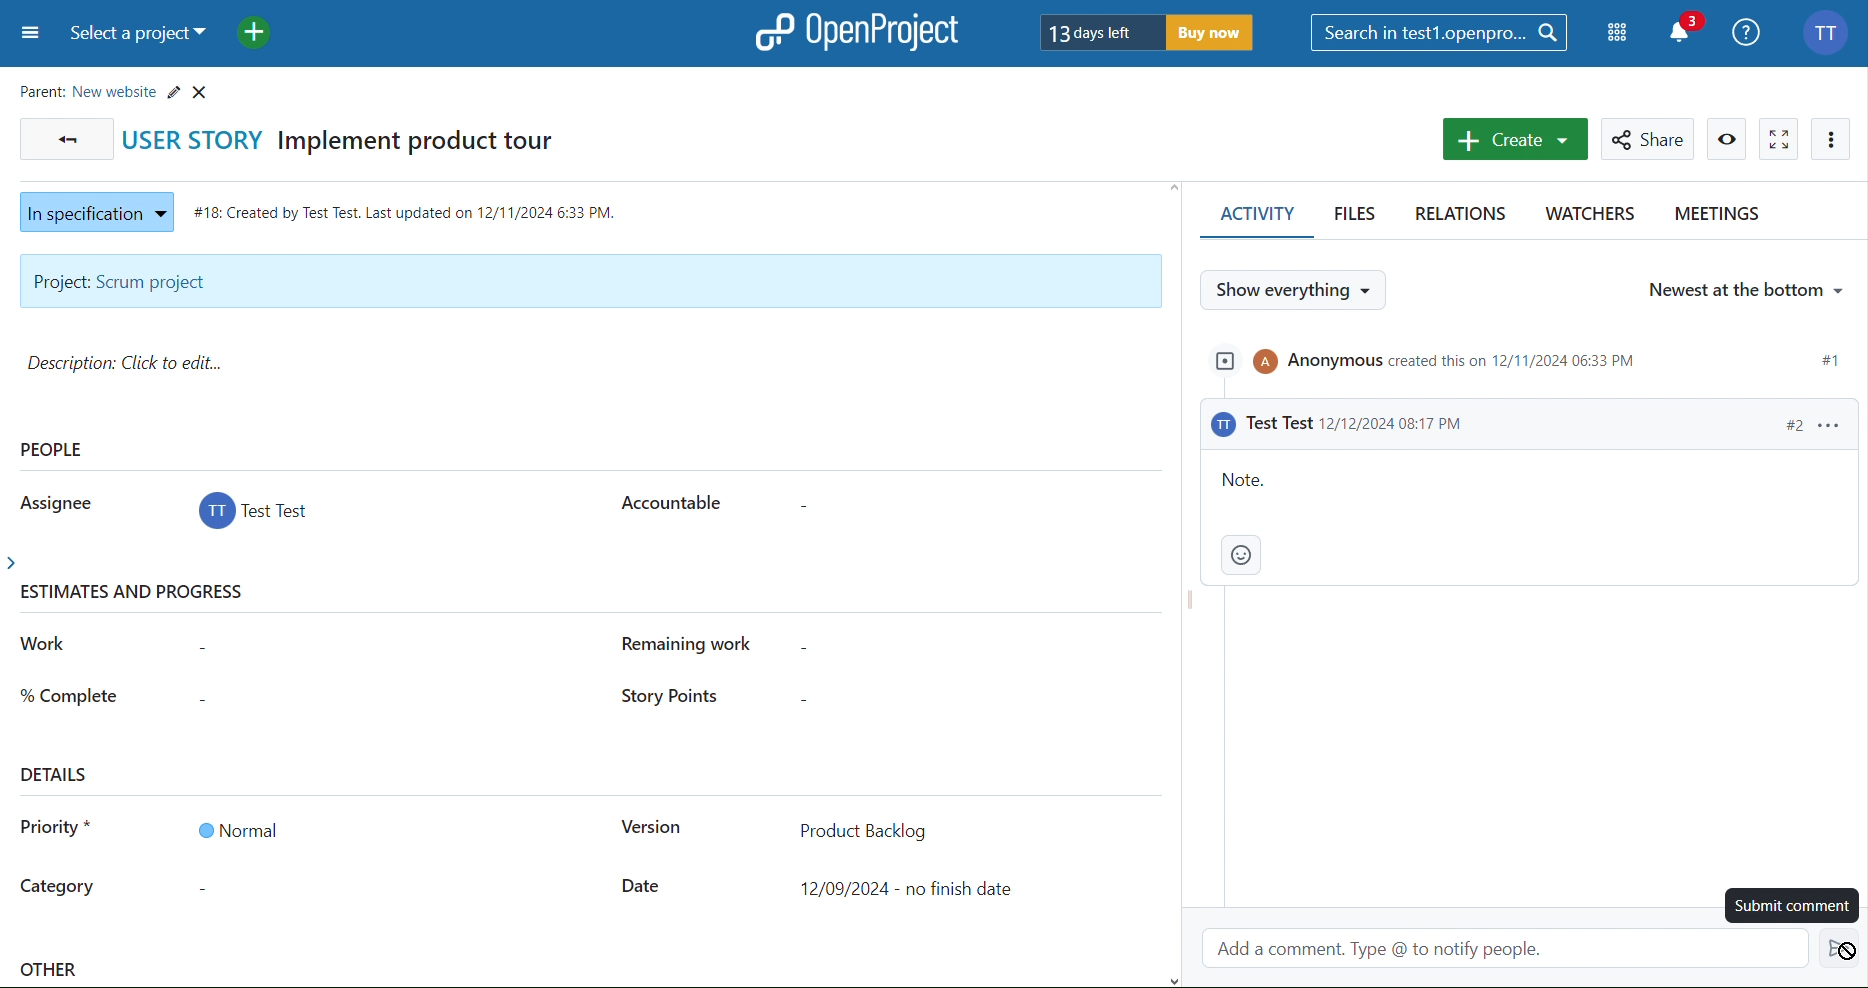 This screenshot has width=1868, height=988. Describe the element at coordinates (1253, 218) in the screenshot. I see `Activity` at that location.